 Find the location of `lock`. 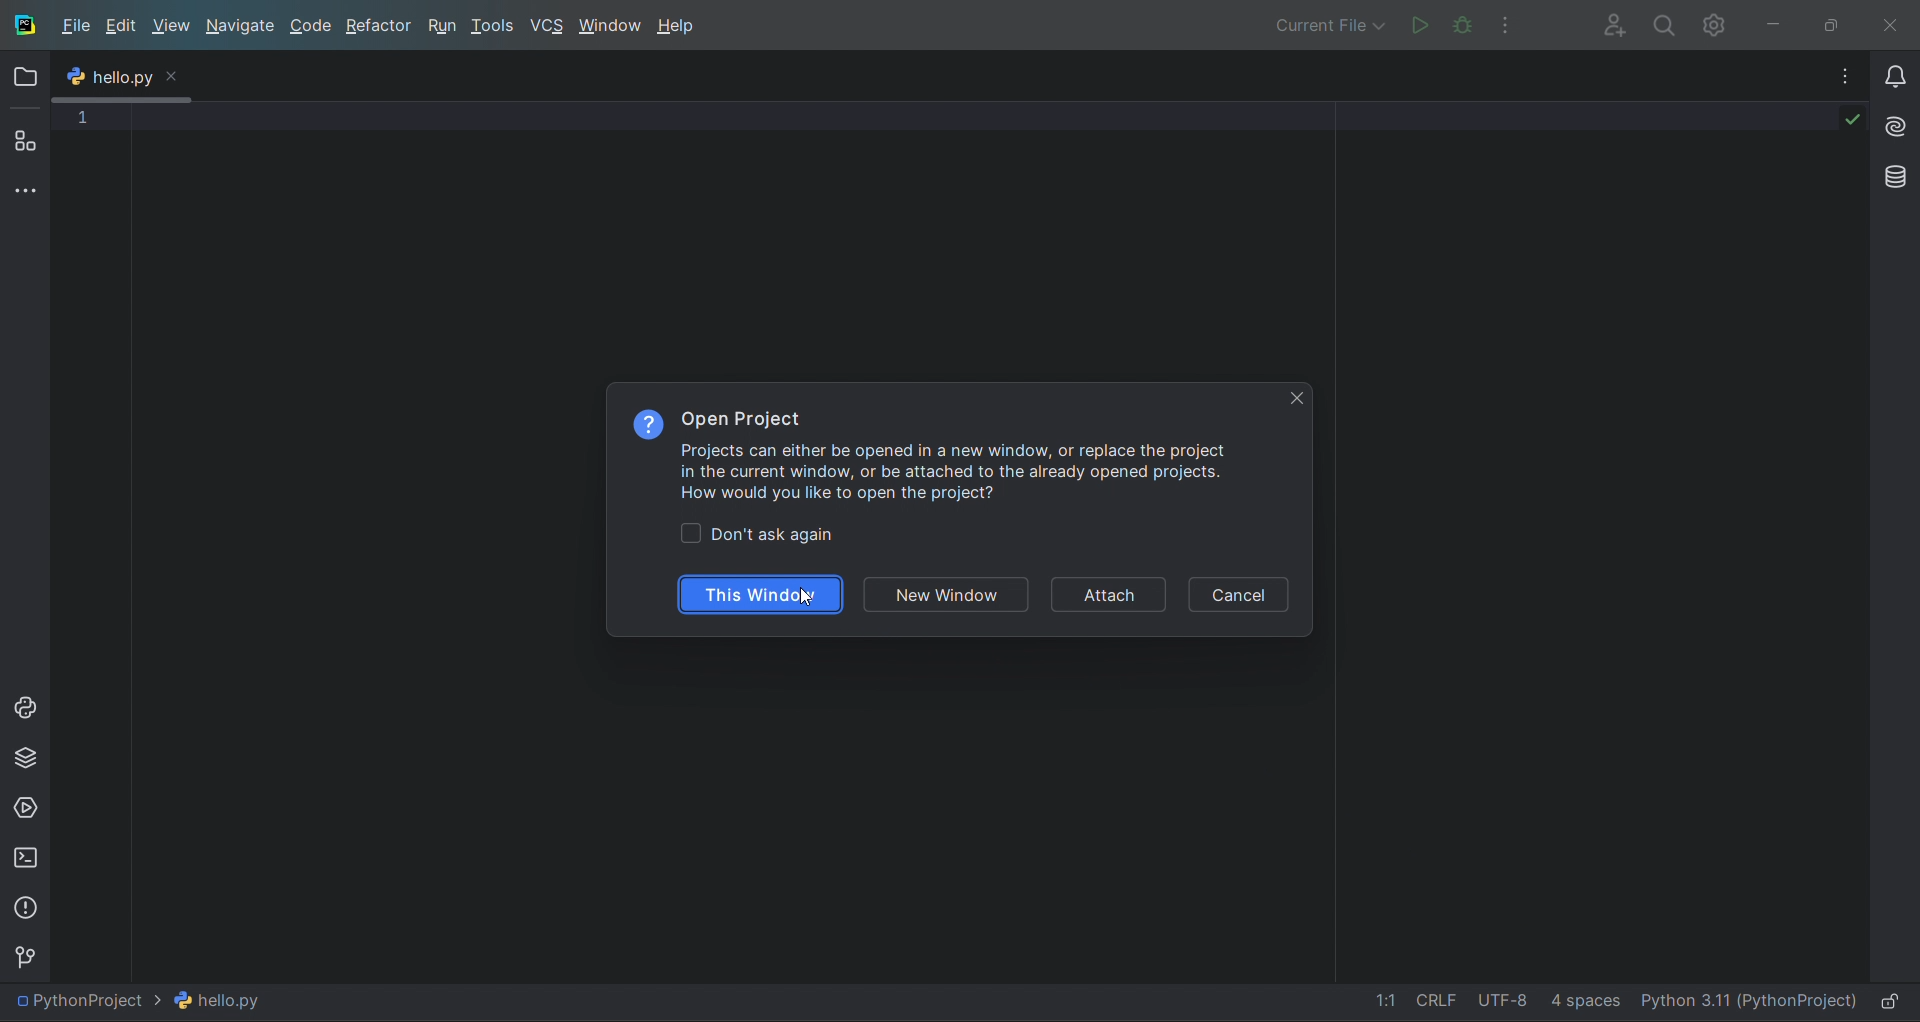

lock is located at coordinates (1894, 1002).